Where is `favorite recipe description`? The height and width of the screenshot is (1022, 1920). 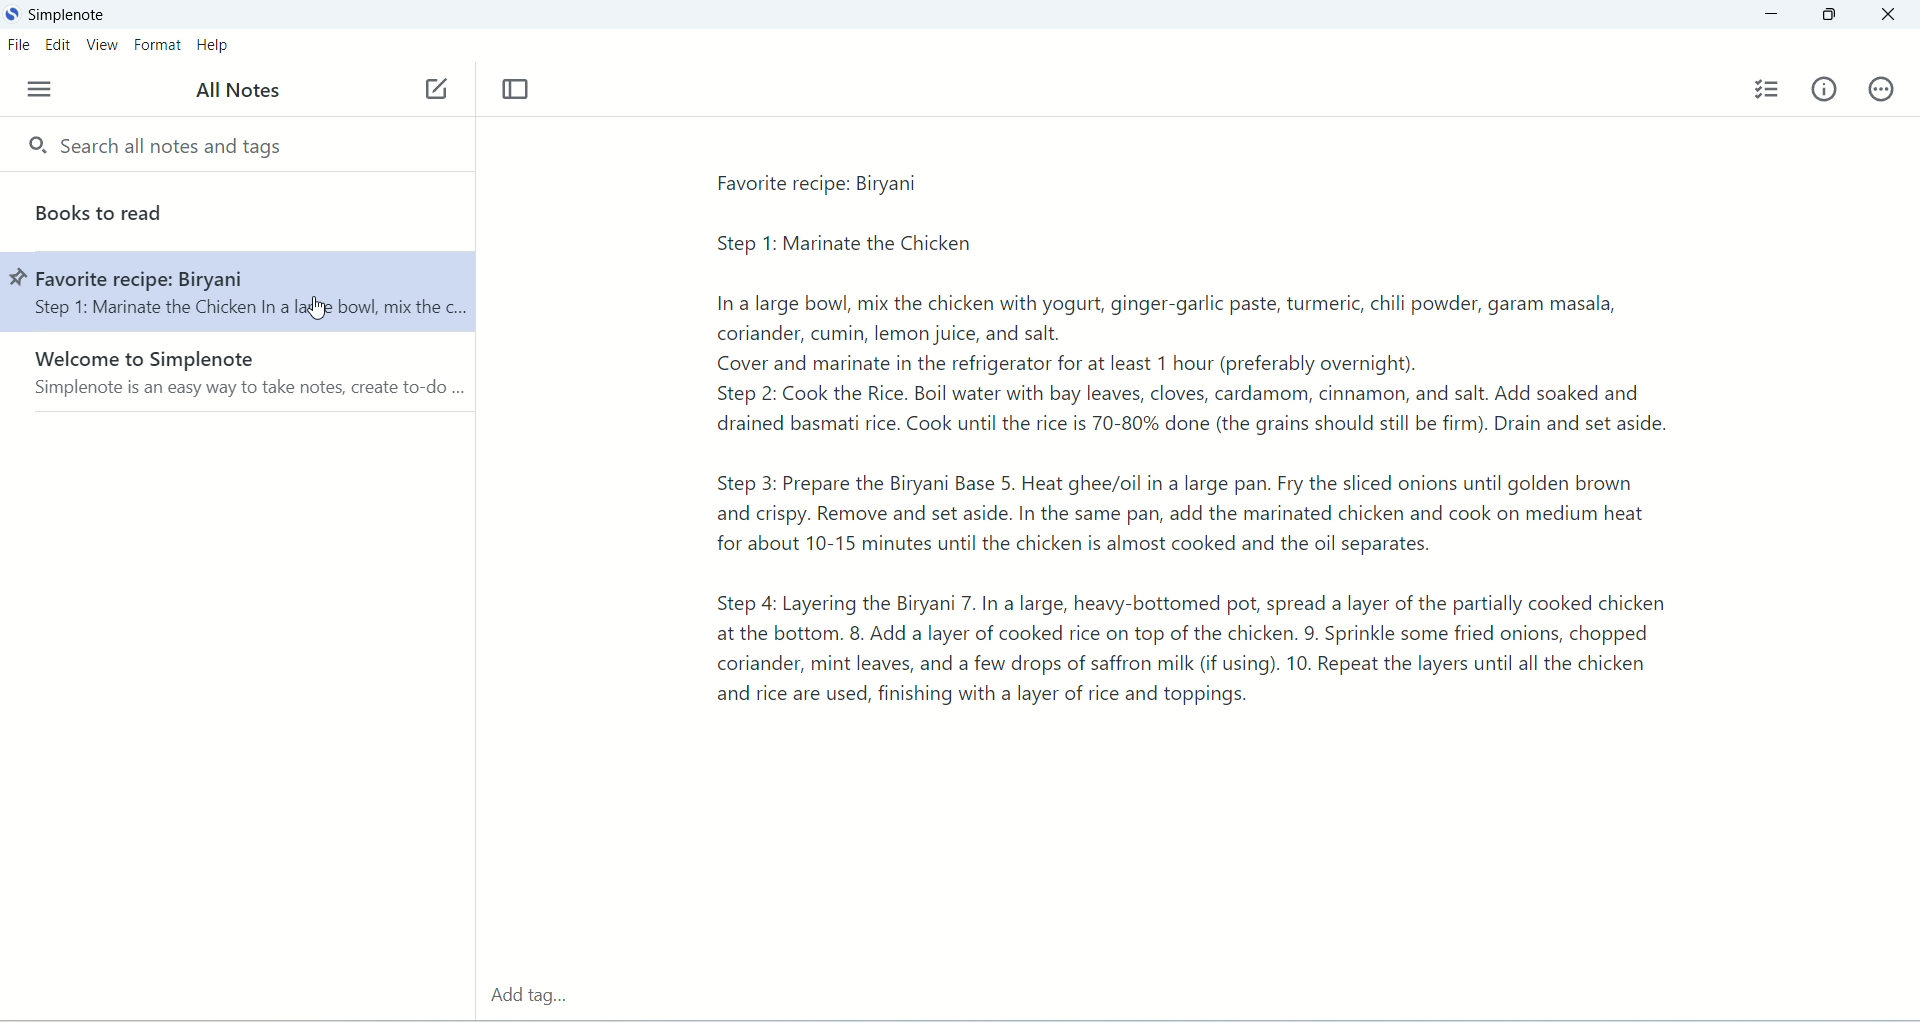
favorite recipe description is located at coordinates (1238, 444).